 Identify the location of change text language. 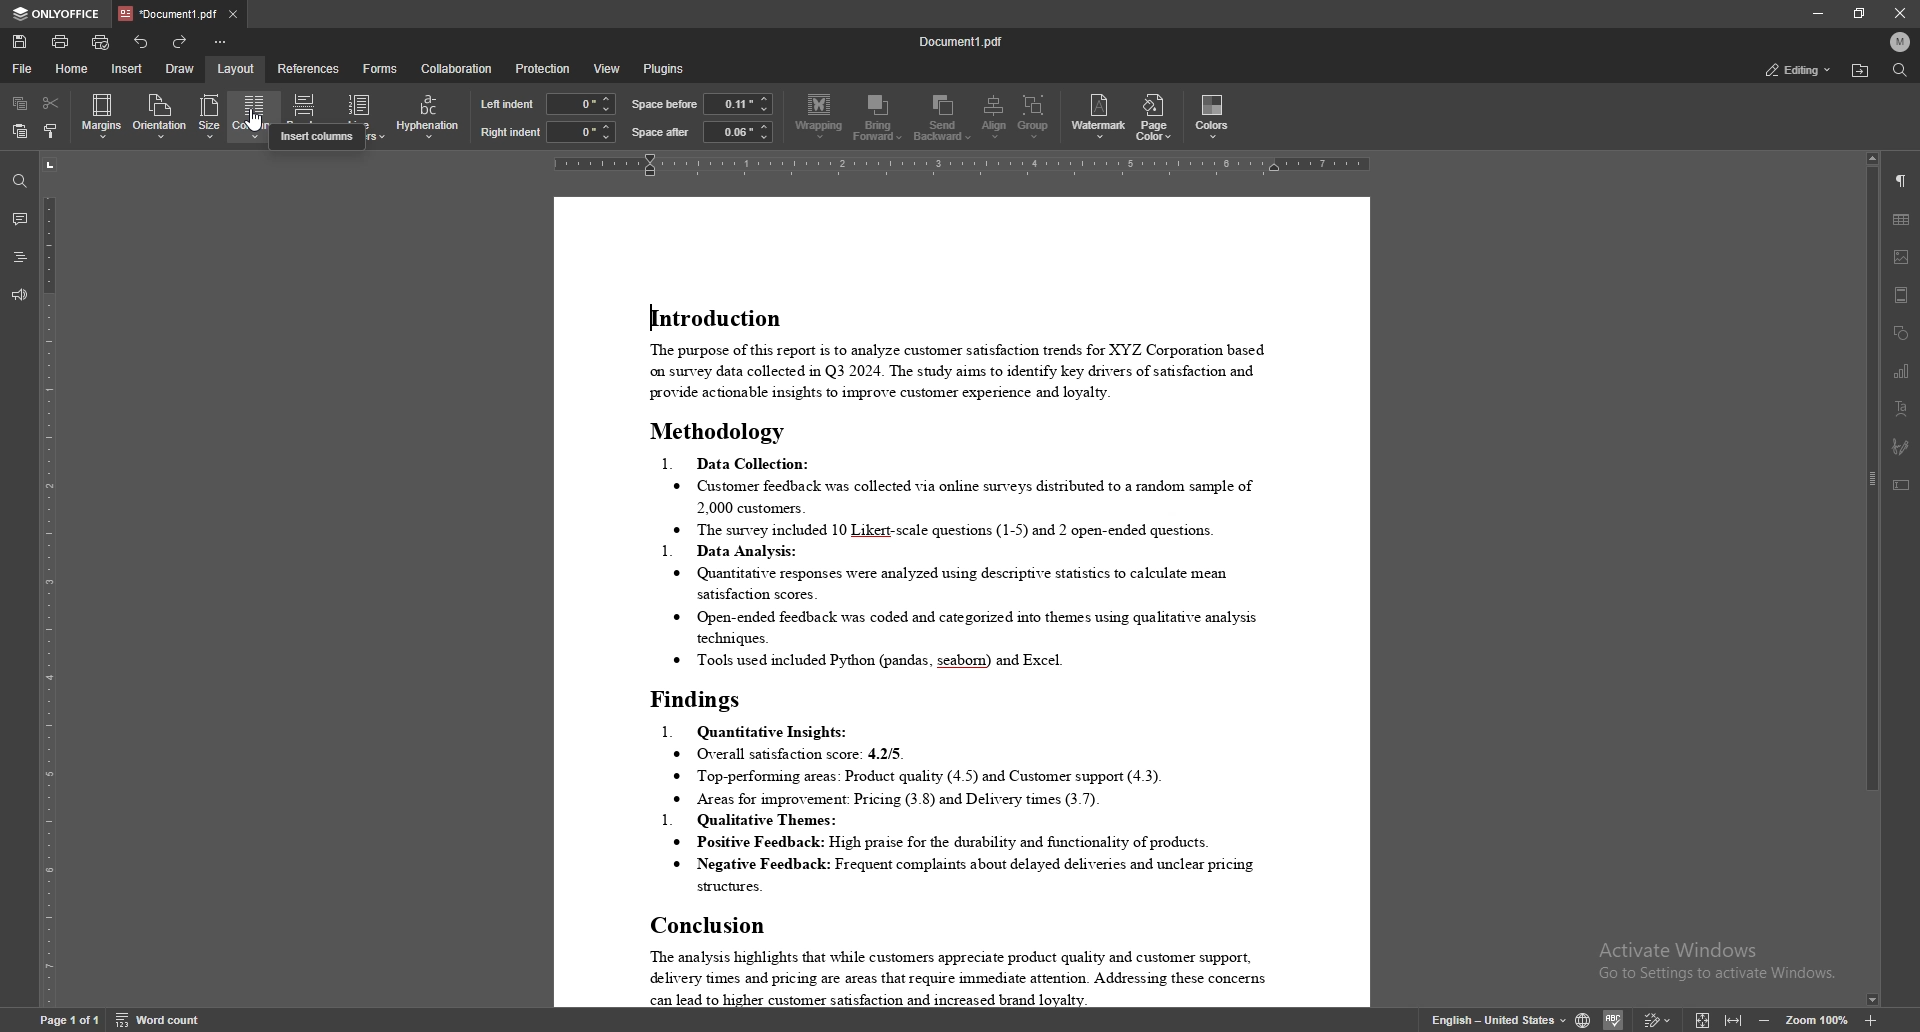
(1487, 1017).